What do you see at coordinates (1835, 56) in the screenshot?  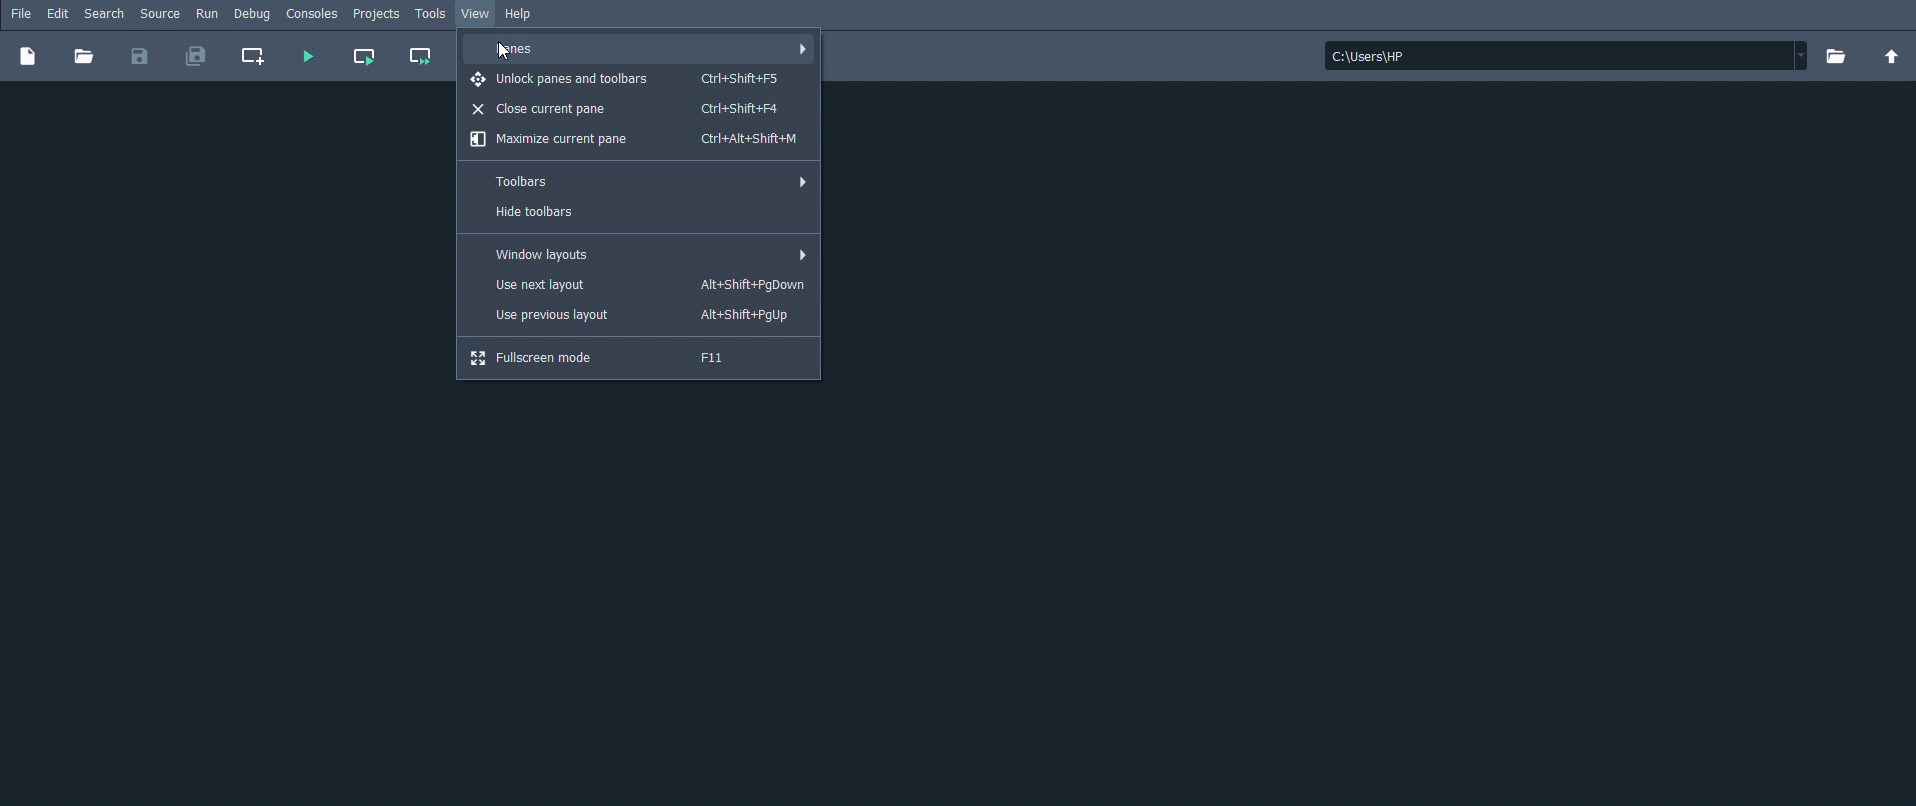 I see `Browse a working directory` at bounding box center [1835, 56].